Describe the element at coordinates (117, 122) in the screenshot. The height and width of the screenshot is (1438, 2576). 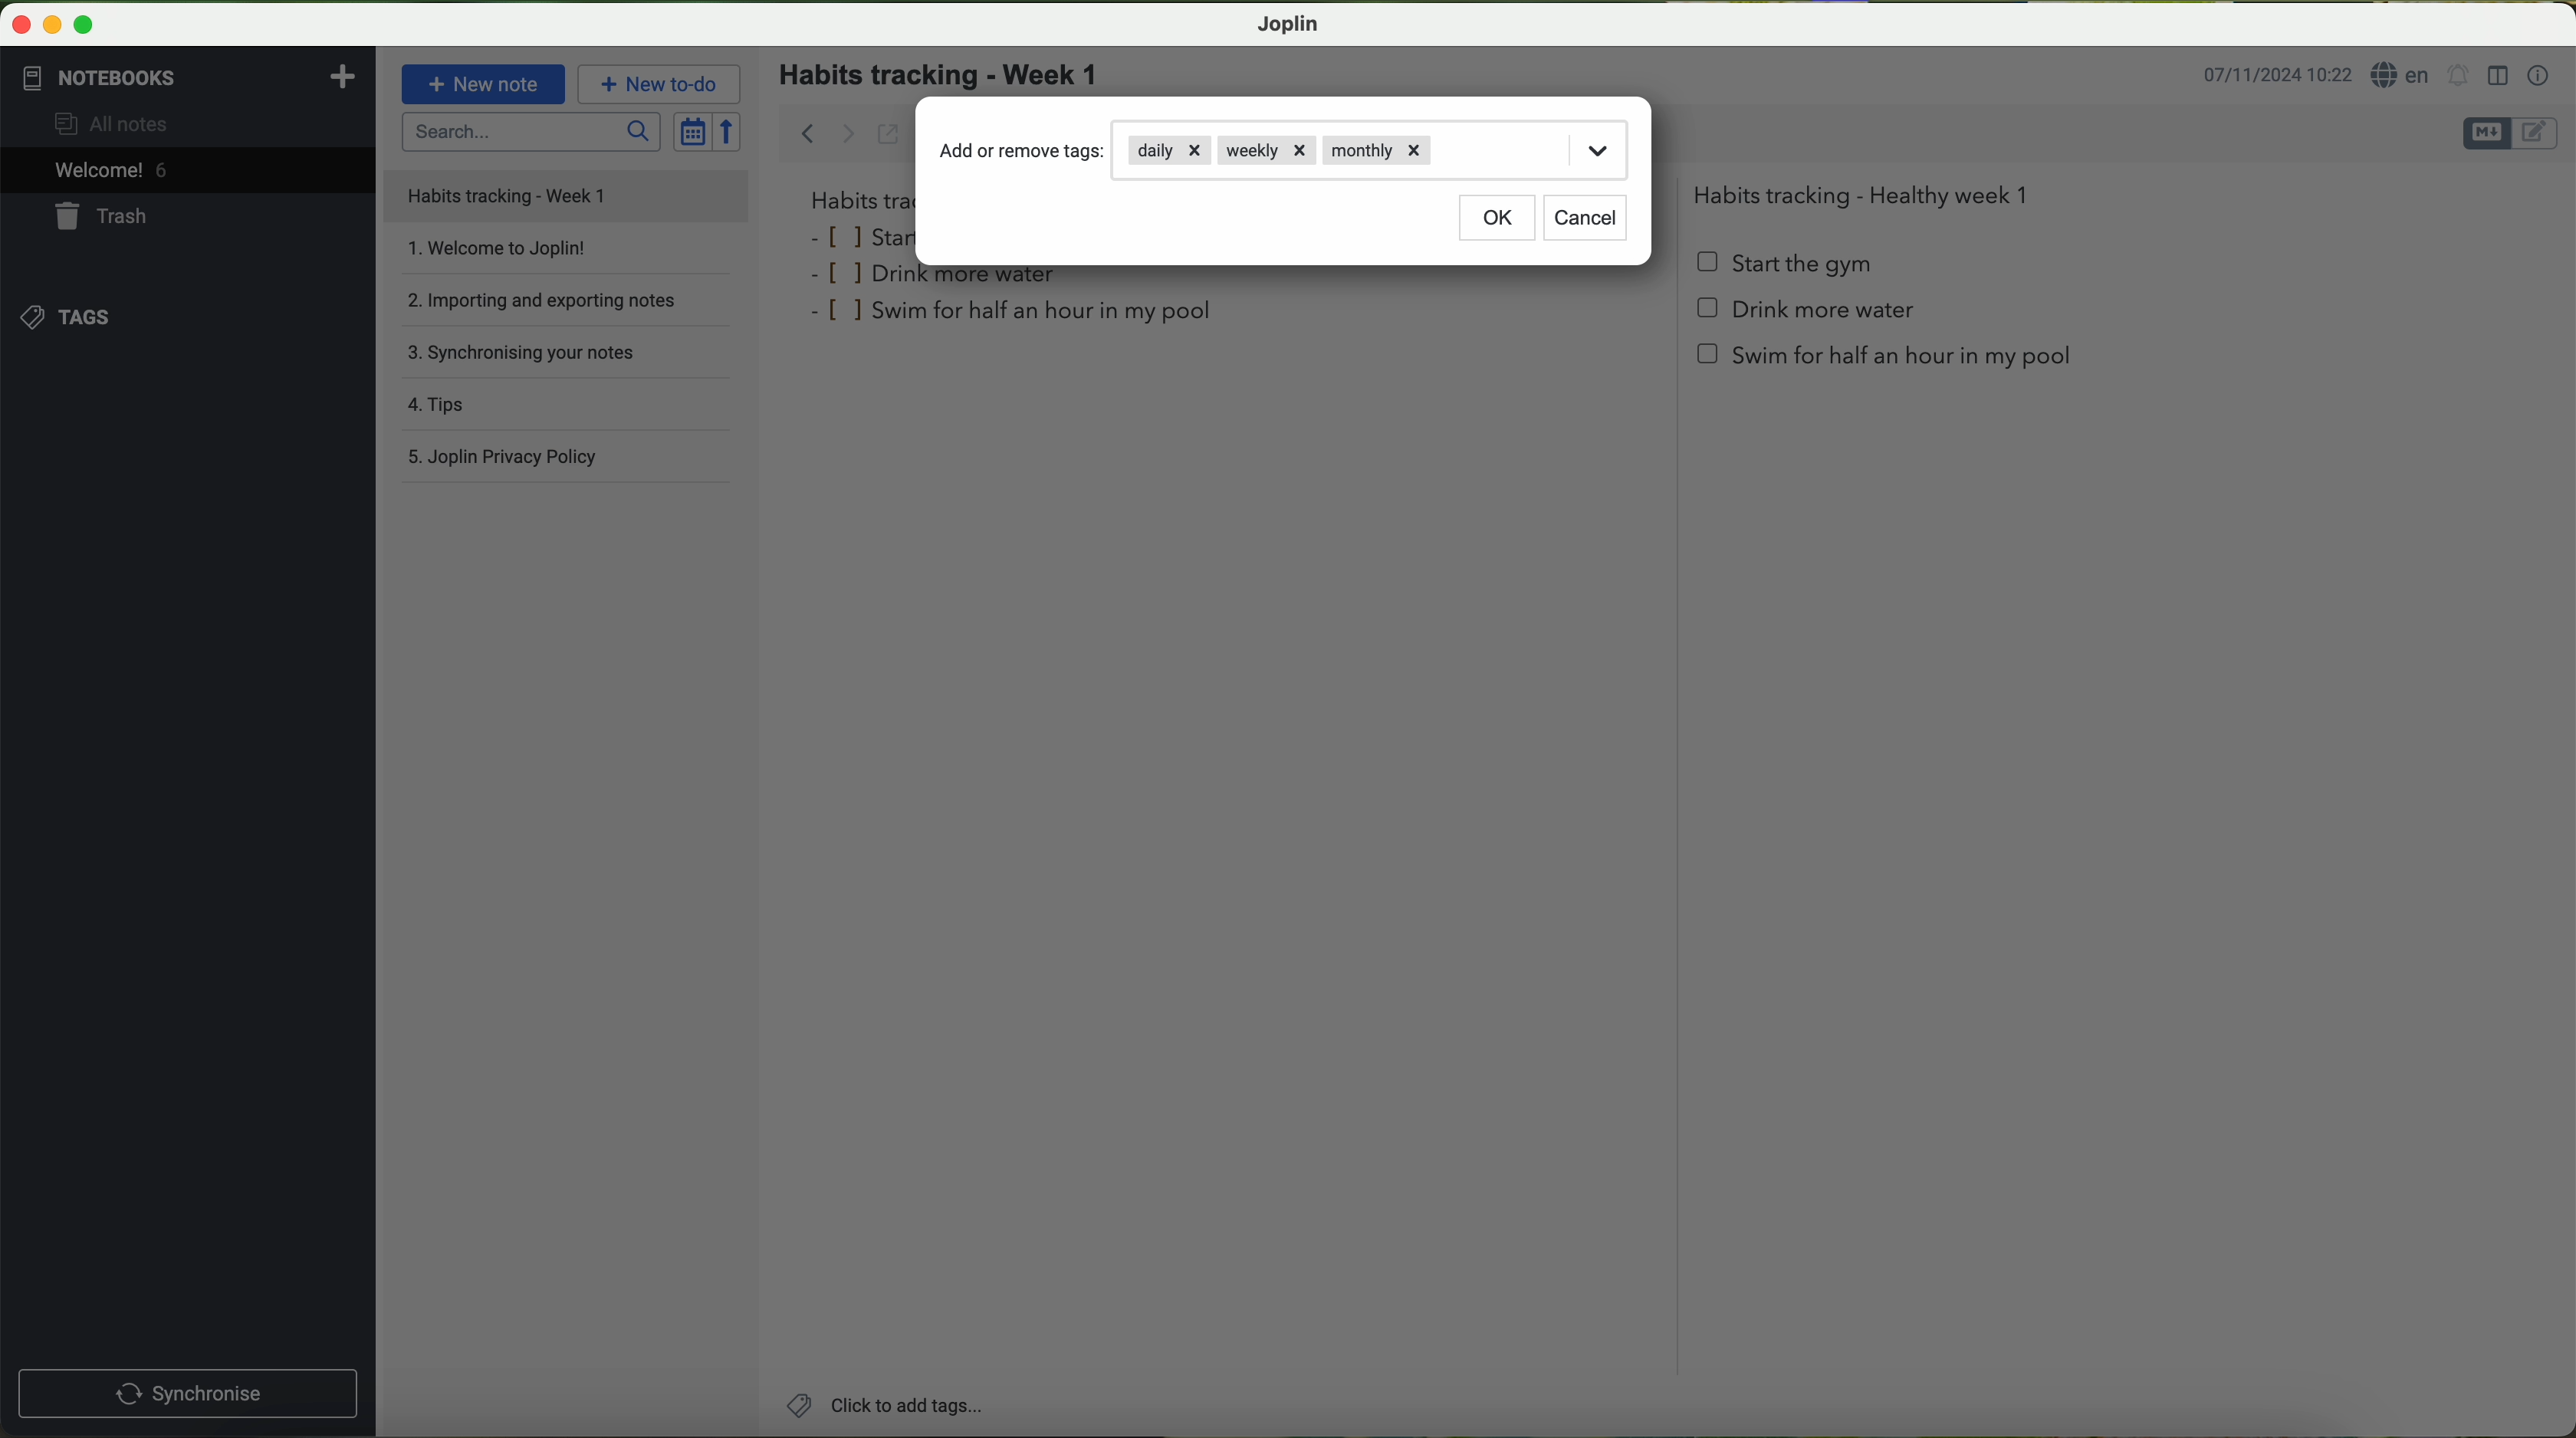
I see `all notes` at that location.